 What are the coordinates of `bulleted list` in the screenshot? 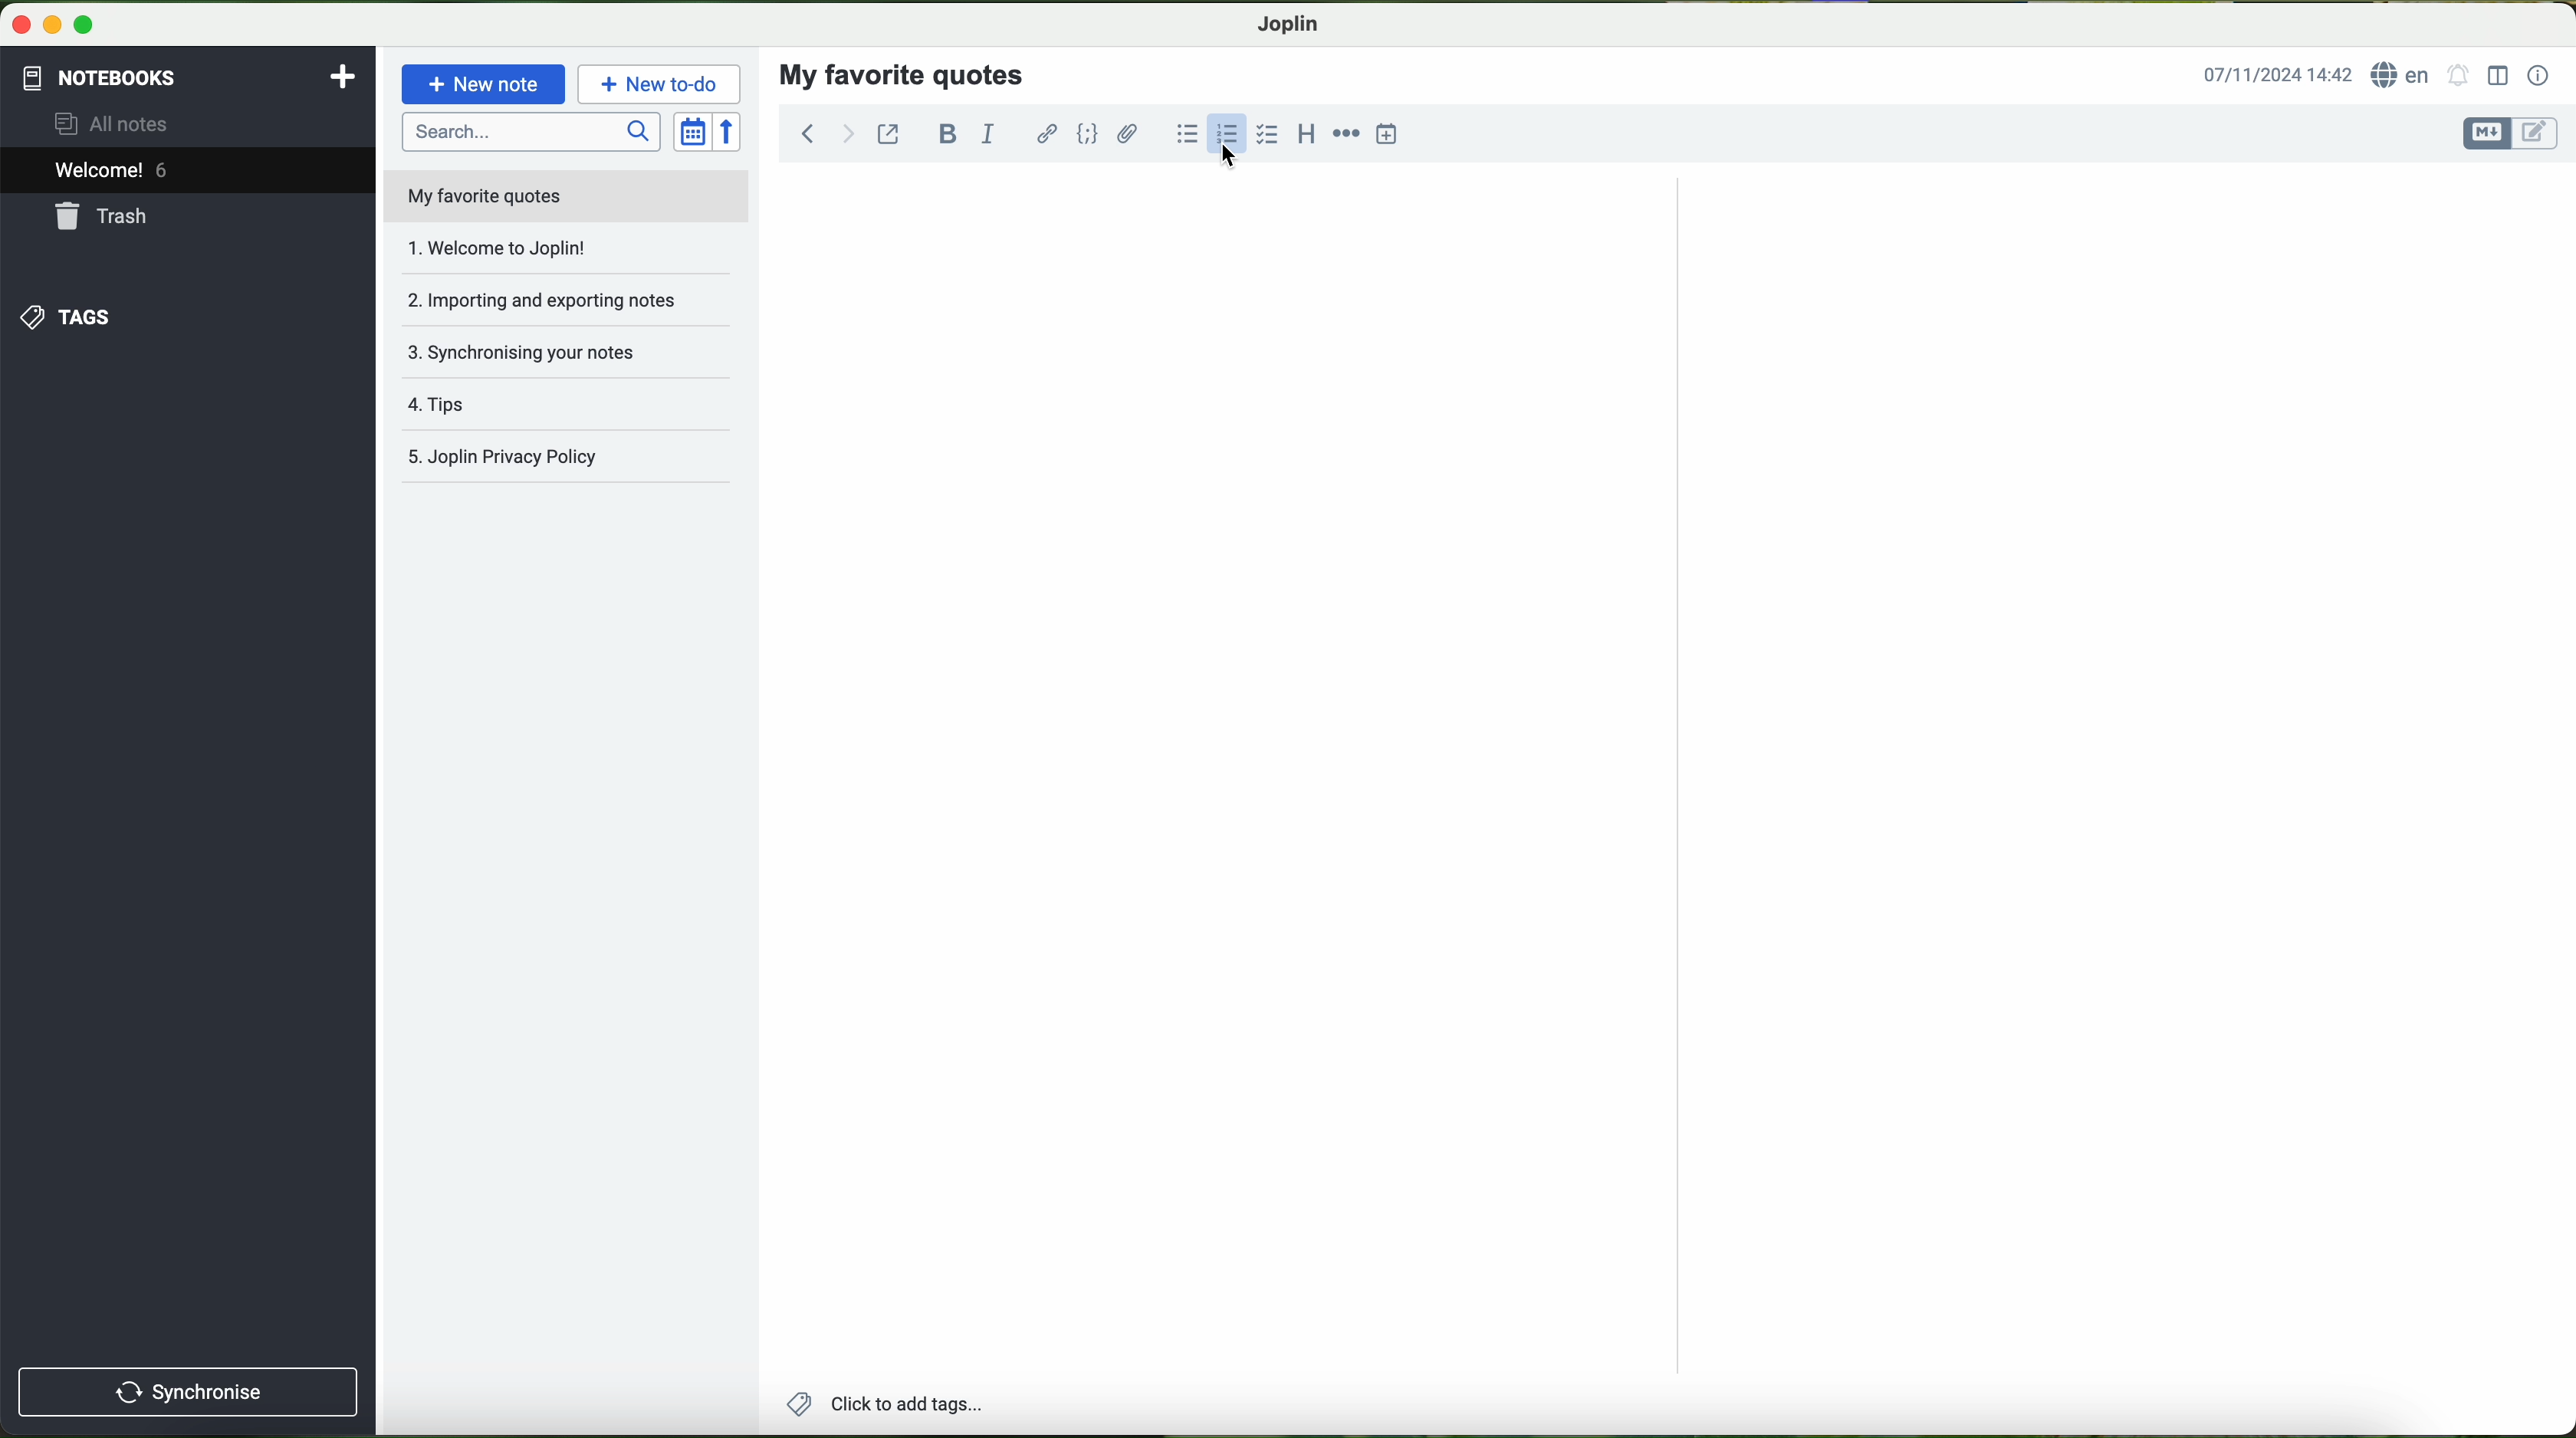 It's located at (1186, 136).